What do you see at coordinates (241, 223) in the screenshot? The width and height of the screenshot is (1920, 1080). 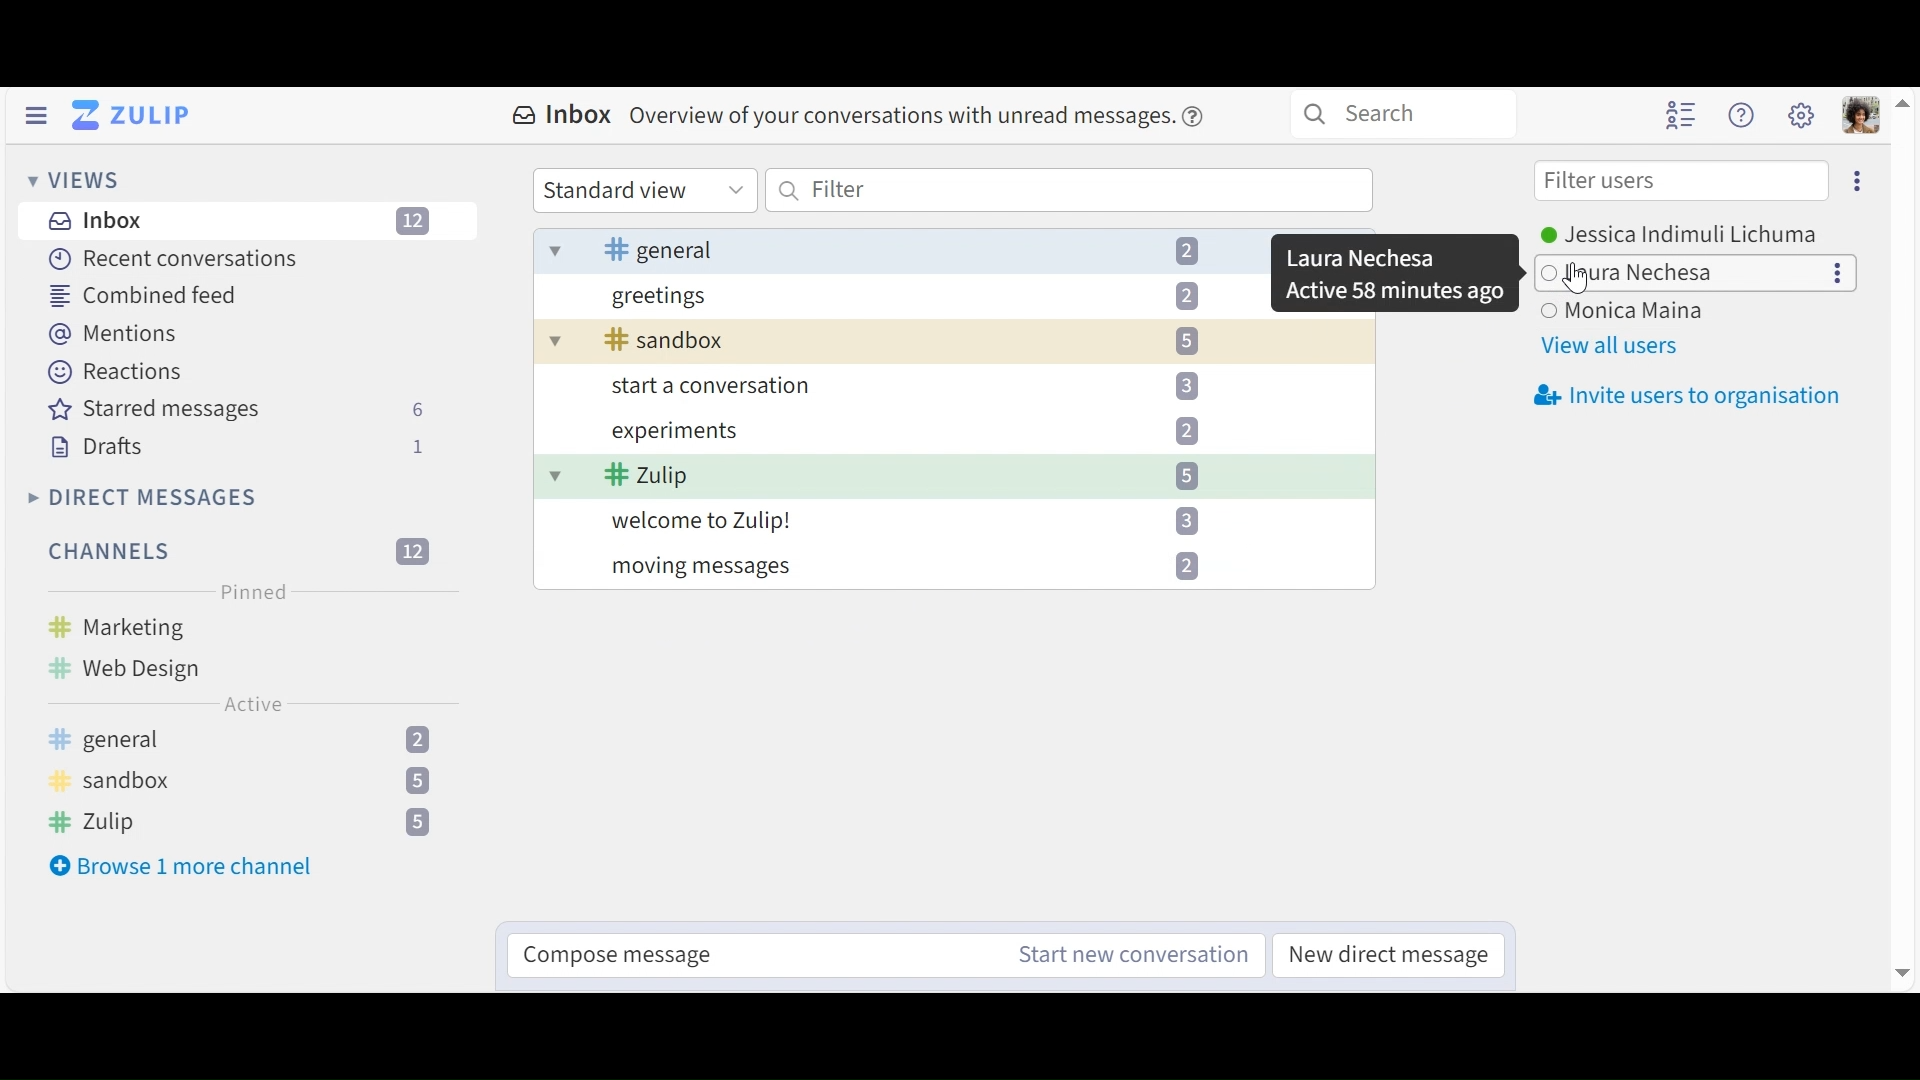 I see `Inboz` at bounding box center [241, 223].